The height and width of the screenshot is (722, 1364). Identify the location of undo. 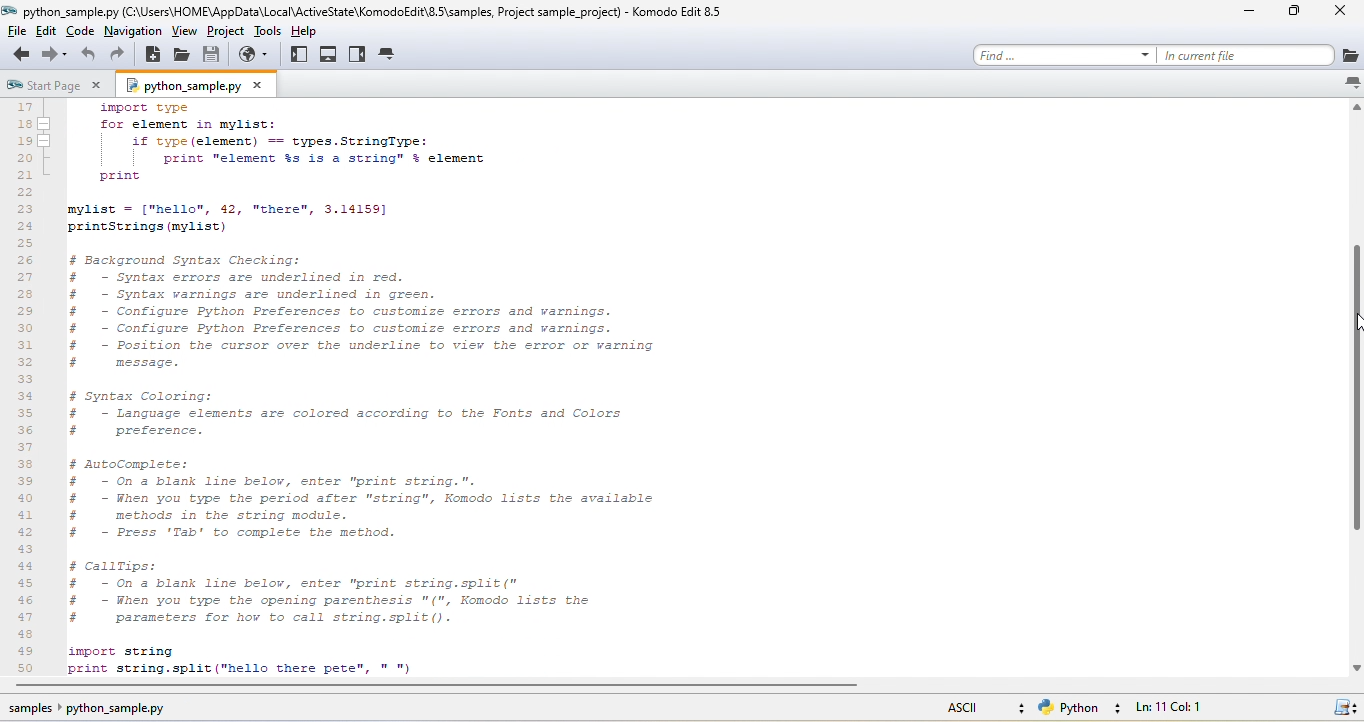
(89, 55).